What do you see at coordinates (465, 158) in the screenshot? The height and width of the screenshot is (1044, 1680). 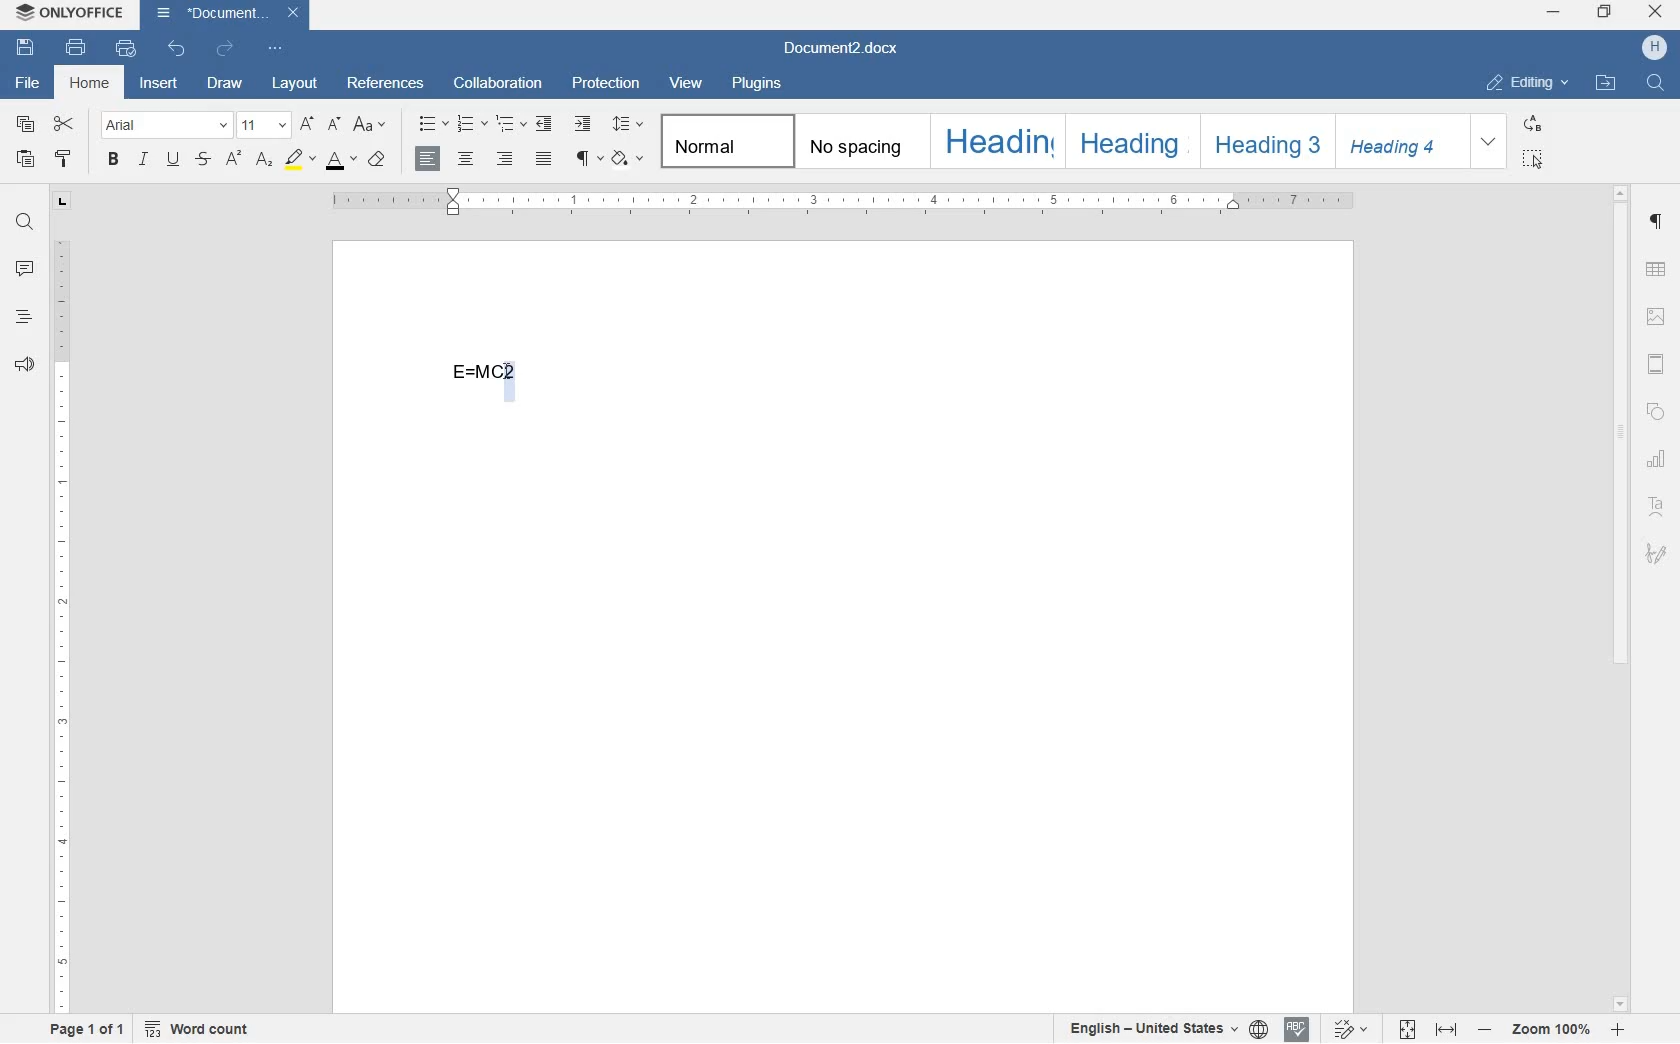 I see `align center` at bounding box center [465, 158].